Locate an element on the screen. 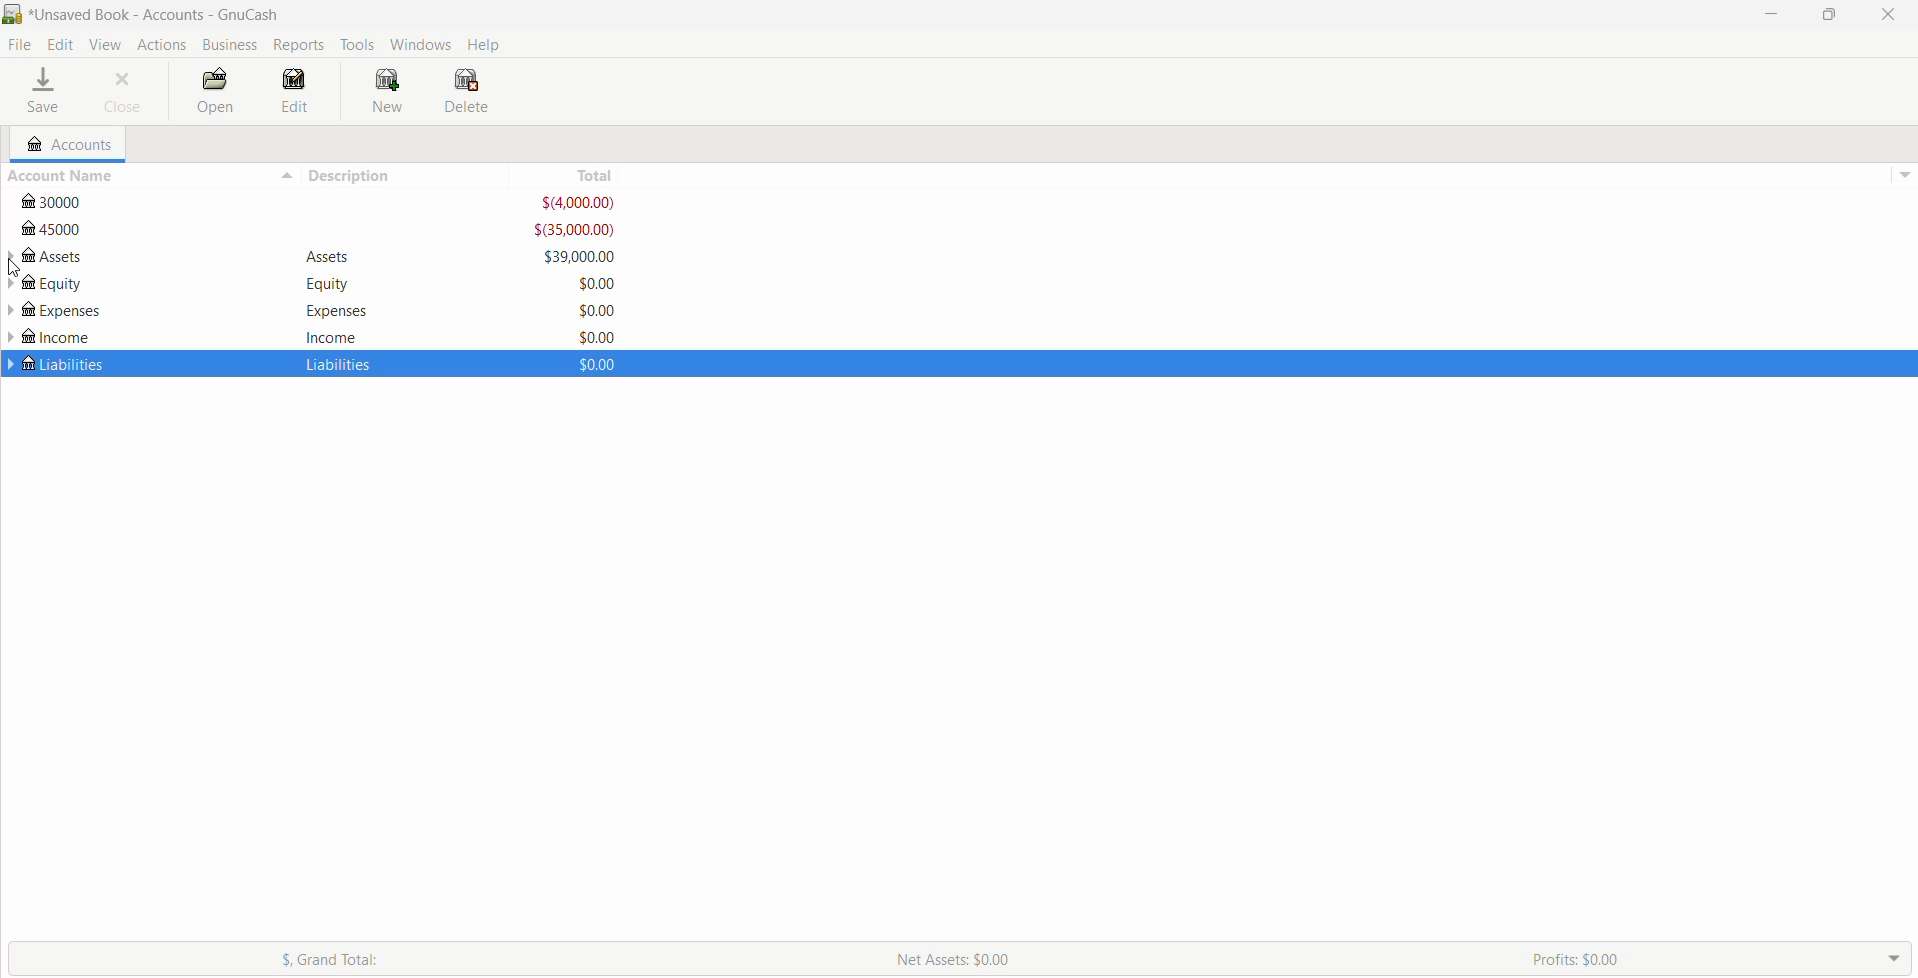 The height and width of the screenshot is (978, 1918). Reports is located at coordinates (302, 45).